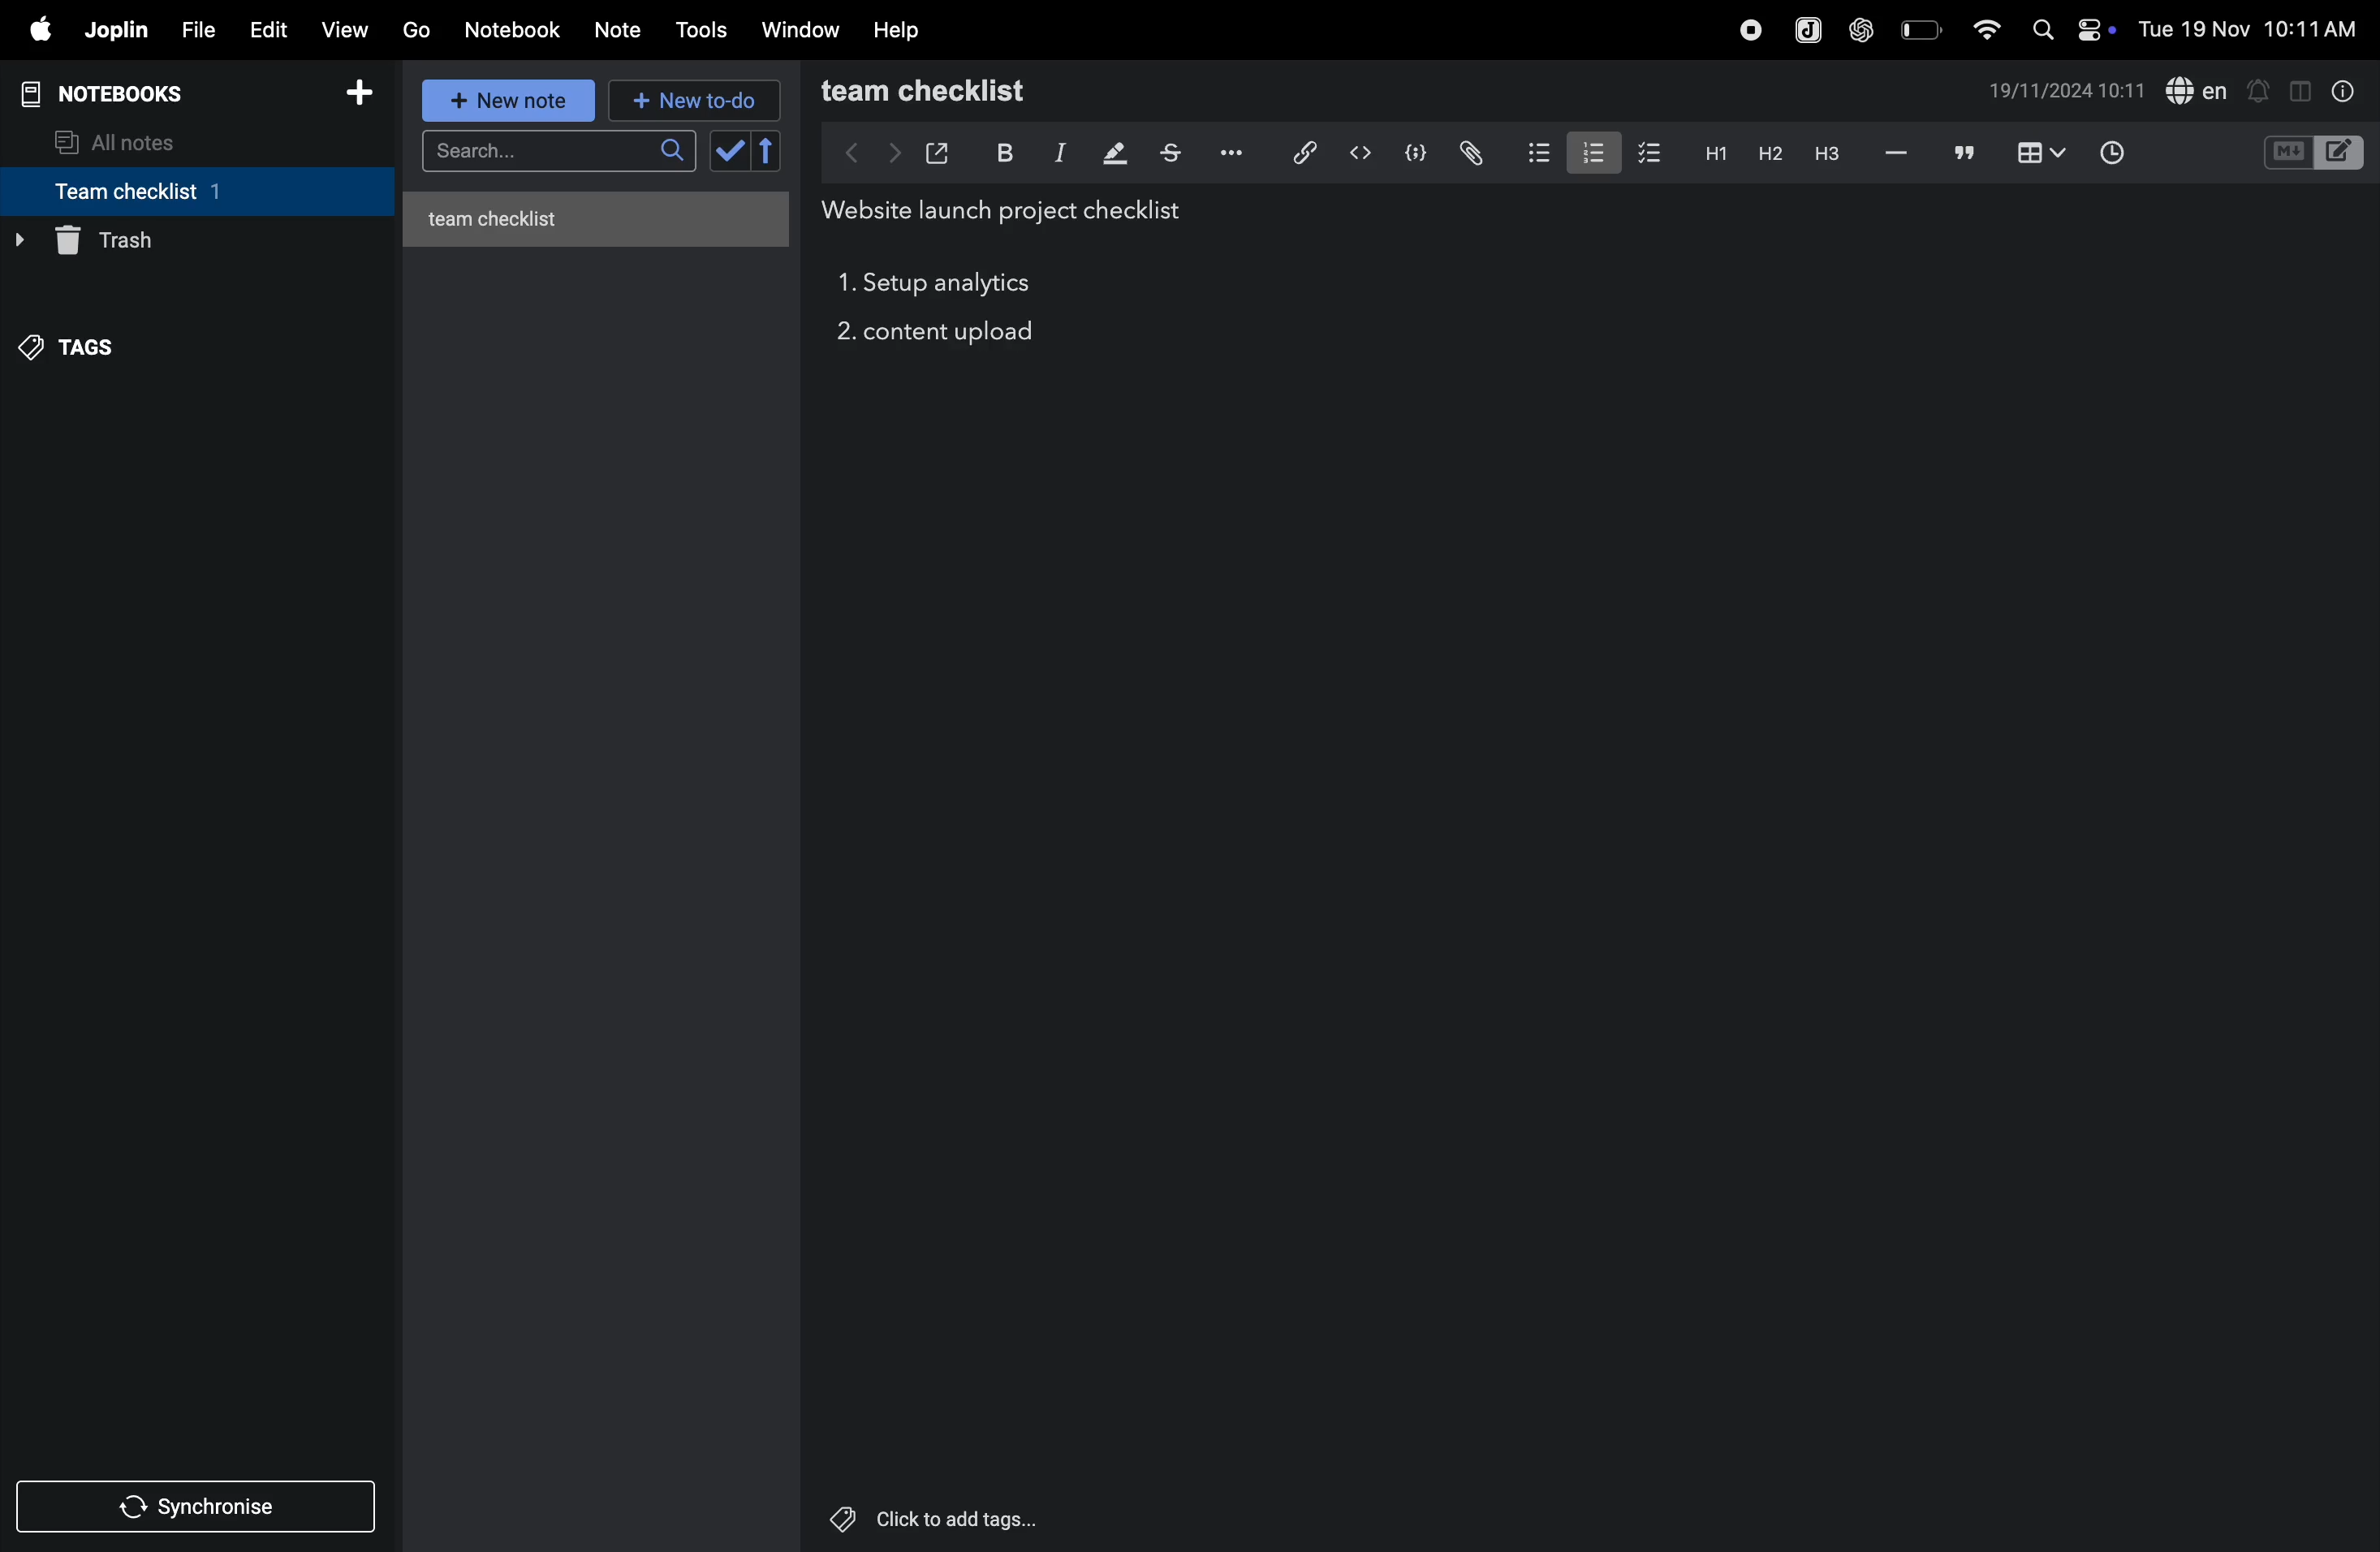  I want to click on edit, so click(268, 28).